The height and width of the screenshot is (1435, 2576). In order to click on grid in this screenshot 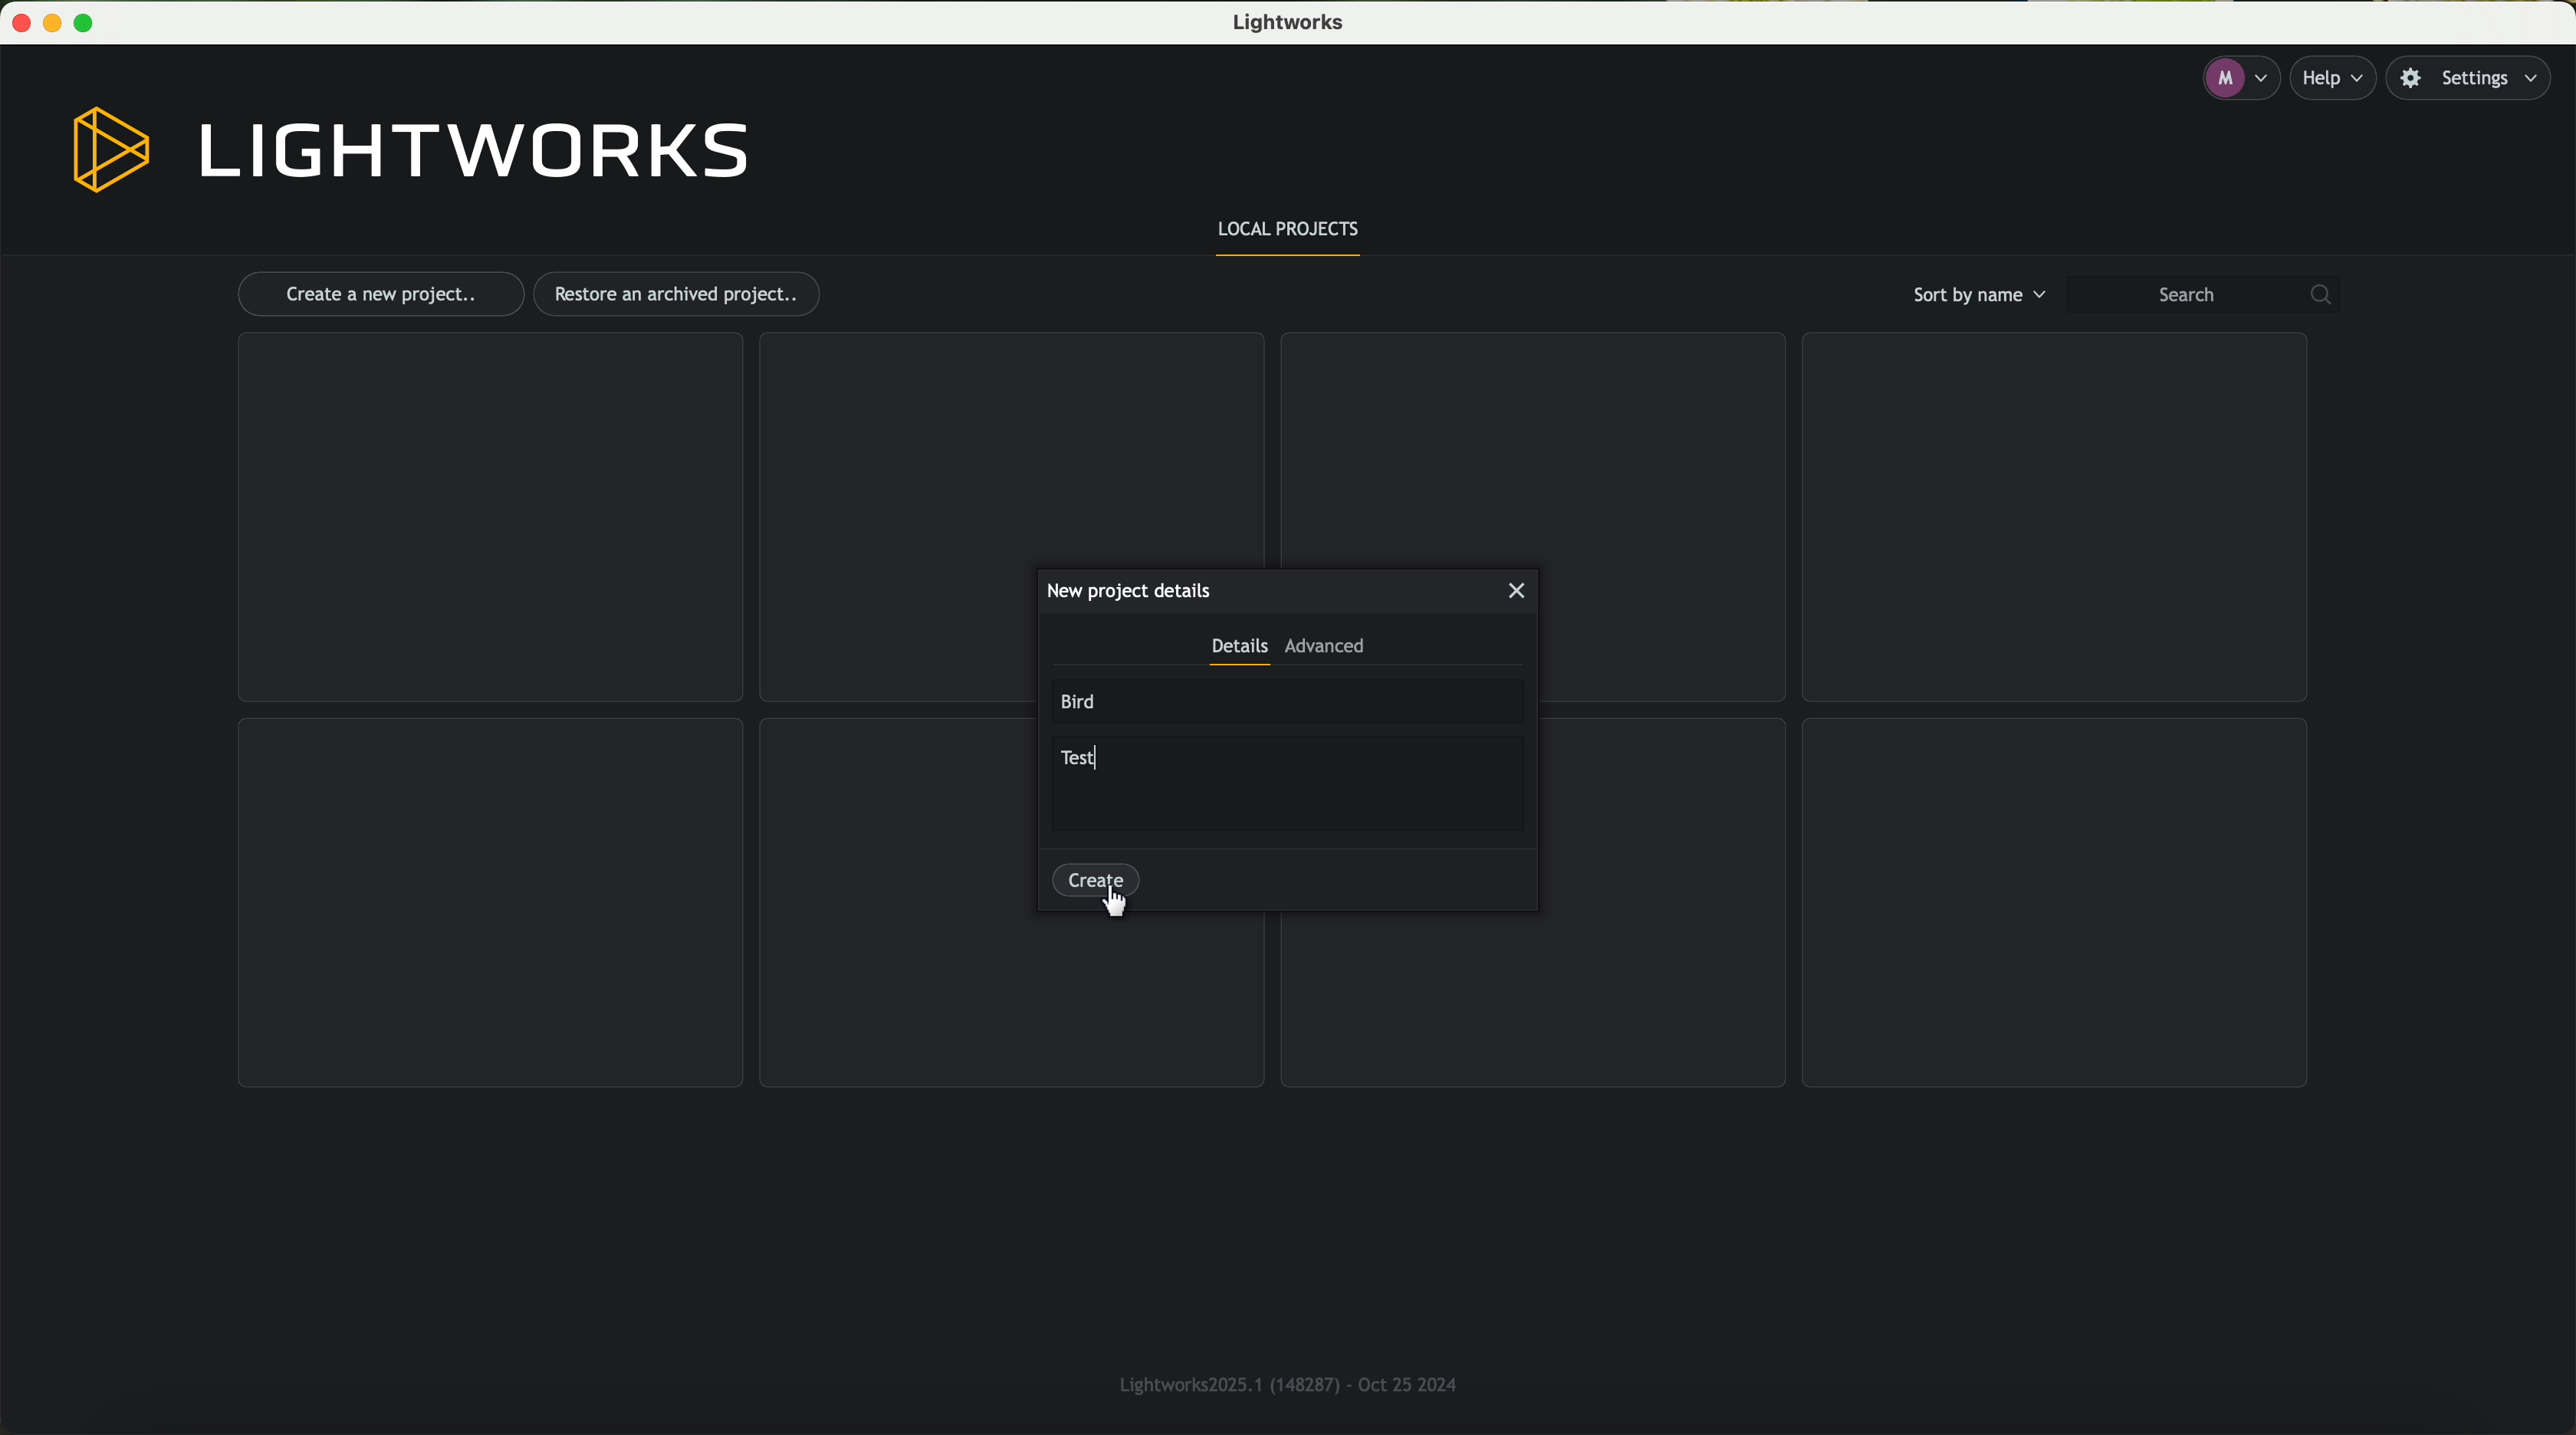, I will do `click(1537, 996)`.